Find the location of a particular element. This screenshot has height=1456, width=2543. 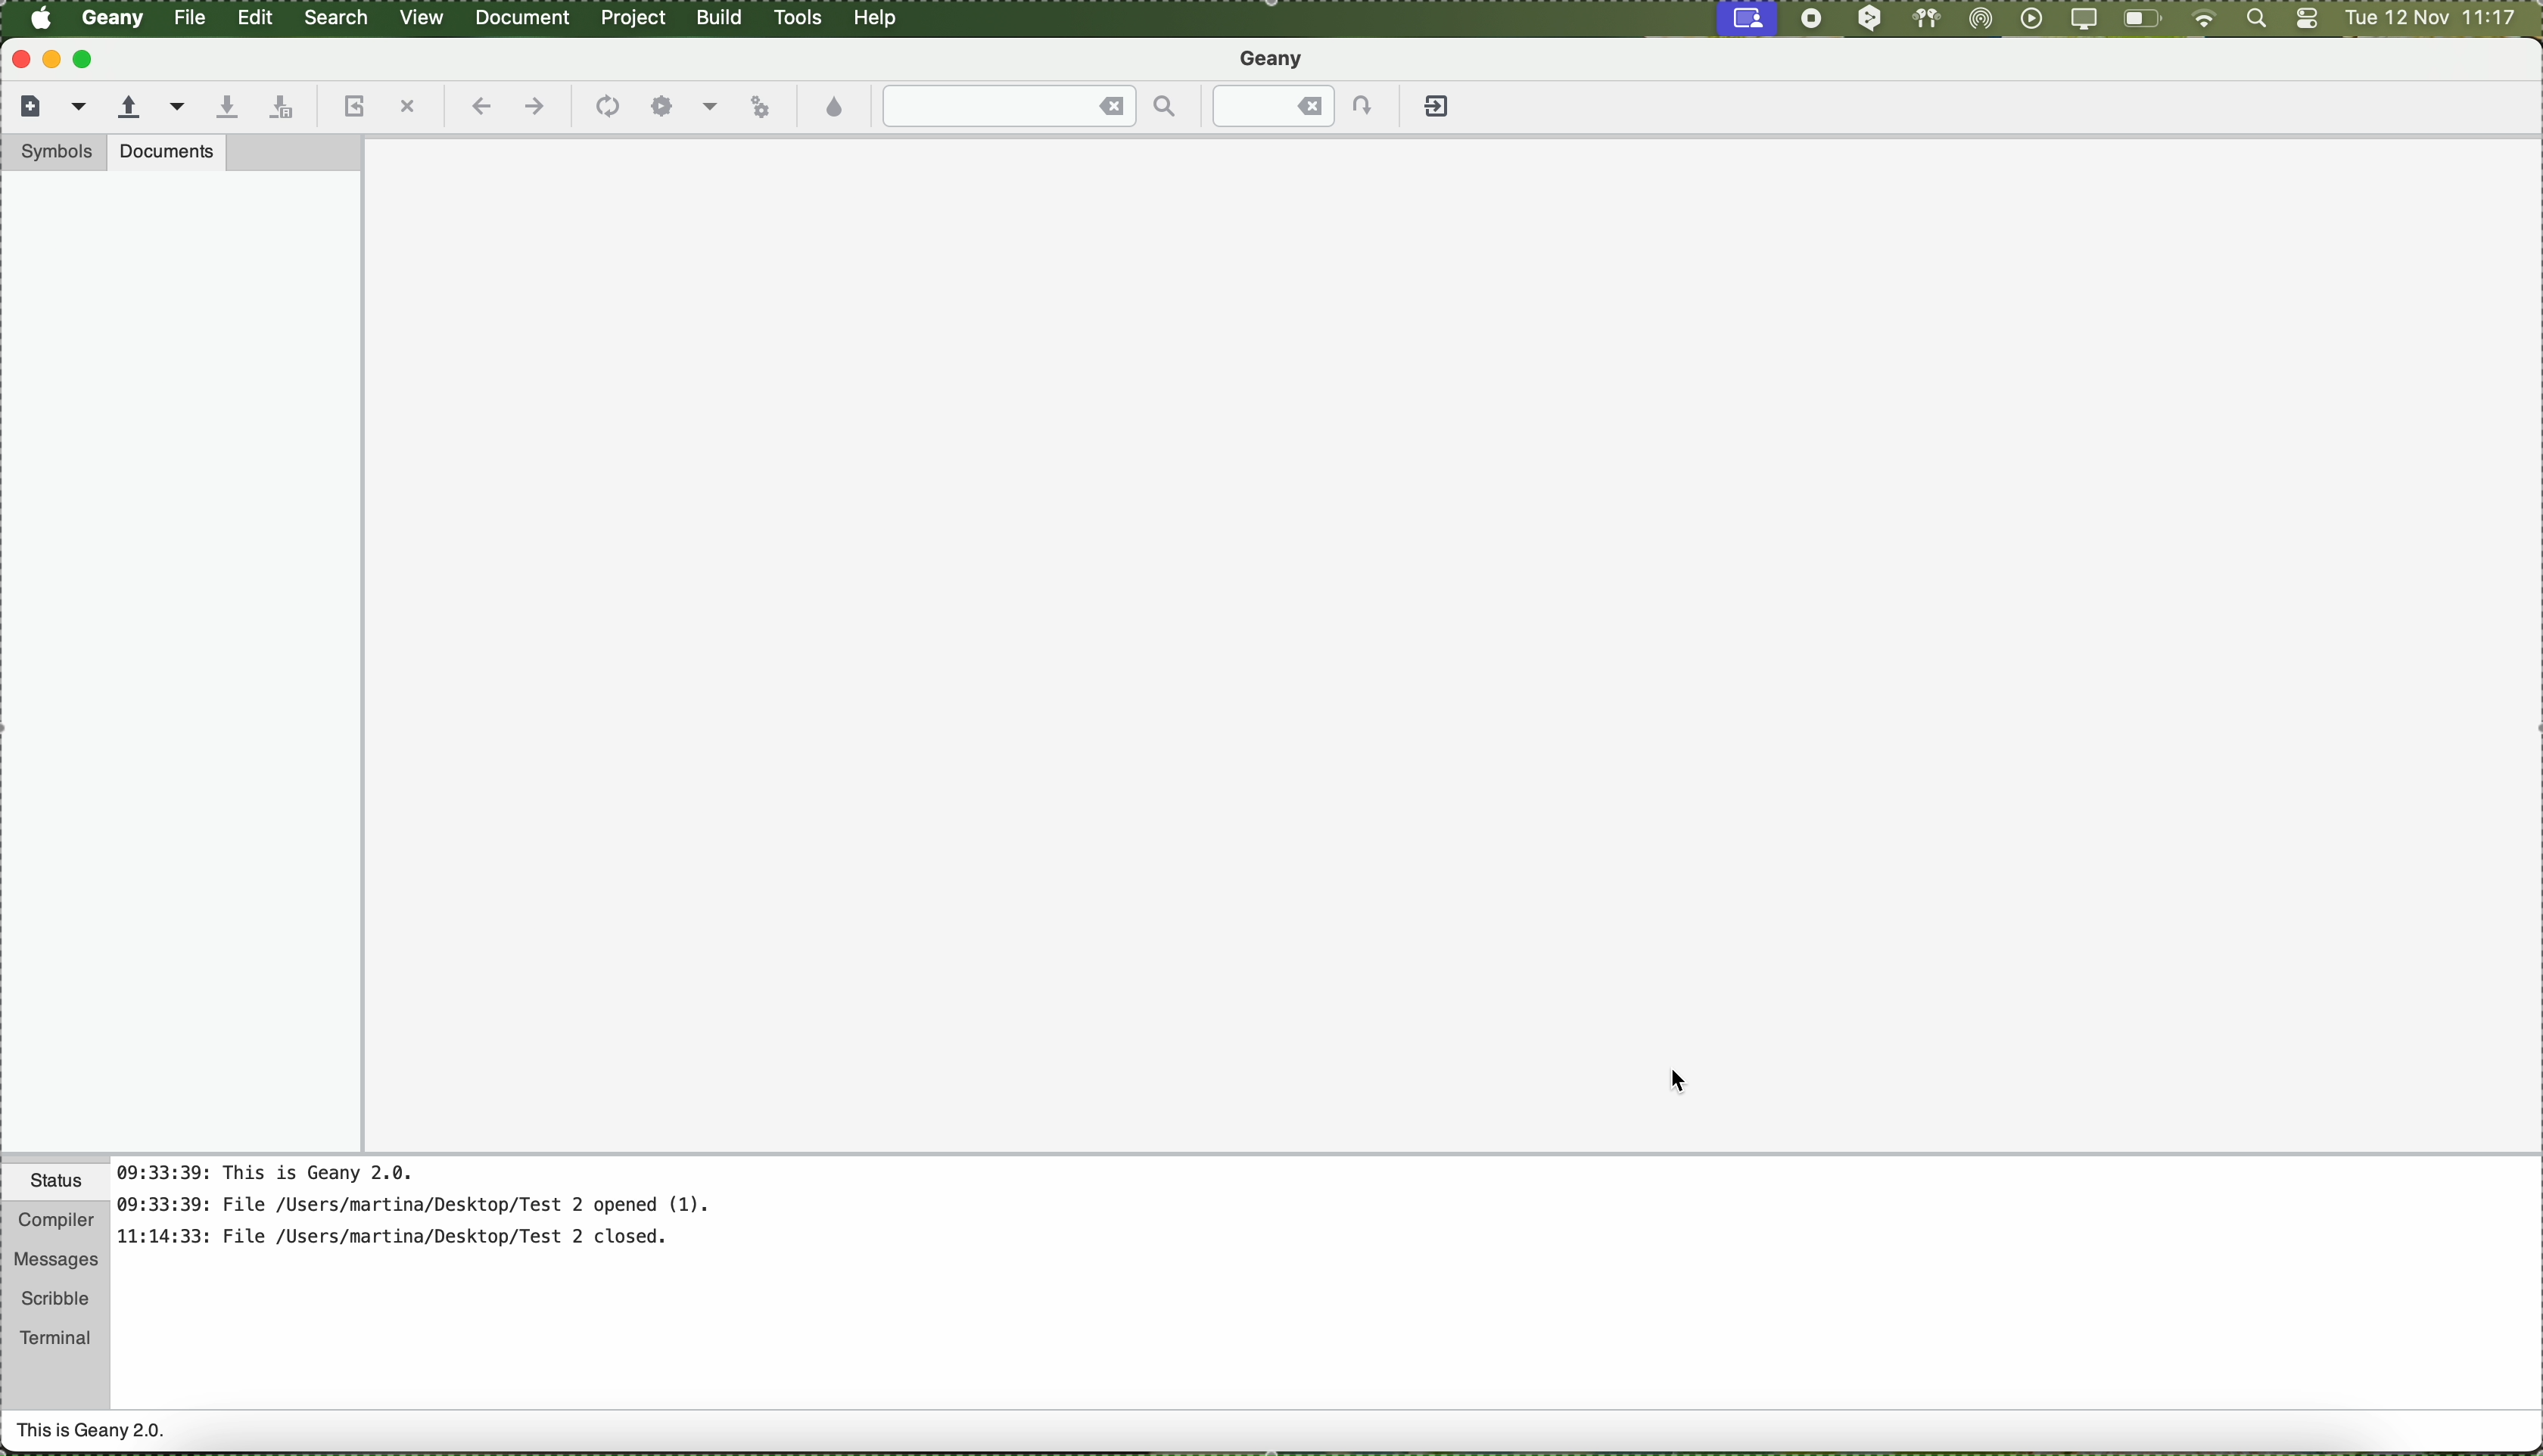

new file is located at coordinates (27, 104).